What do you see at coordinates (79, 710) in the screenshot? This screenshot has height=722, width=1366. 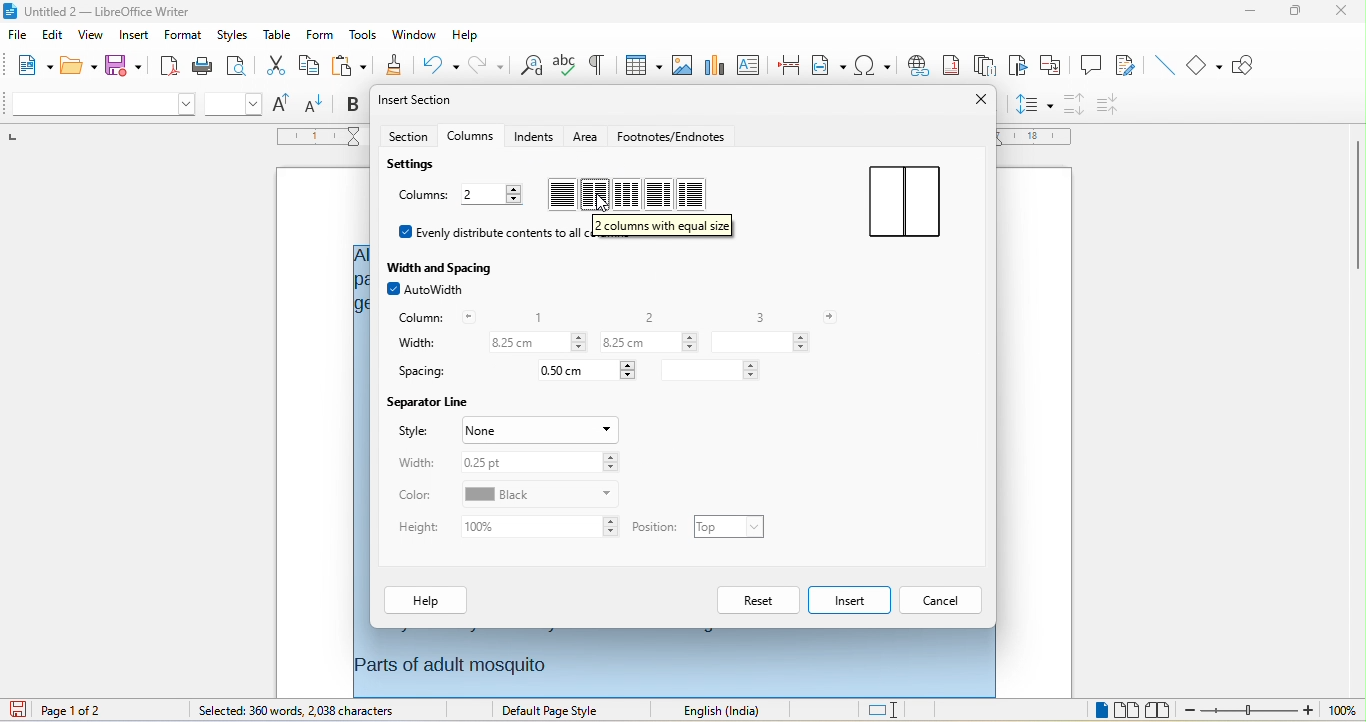 I see `page 1 of 2` at bounding box center [79, 710].